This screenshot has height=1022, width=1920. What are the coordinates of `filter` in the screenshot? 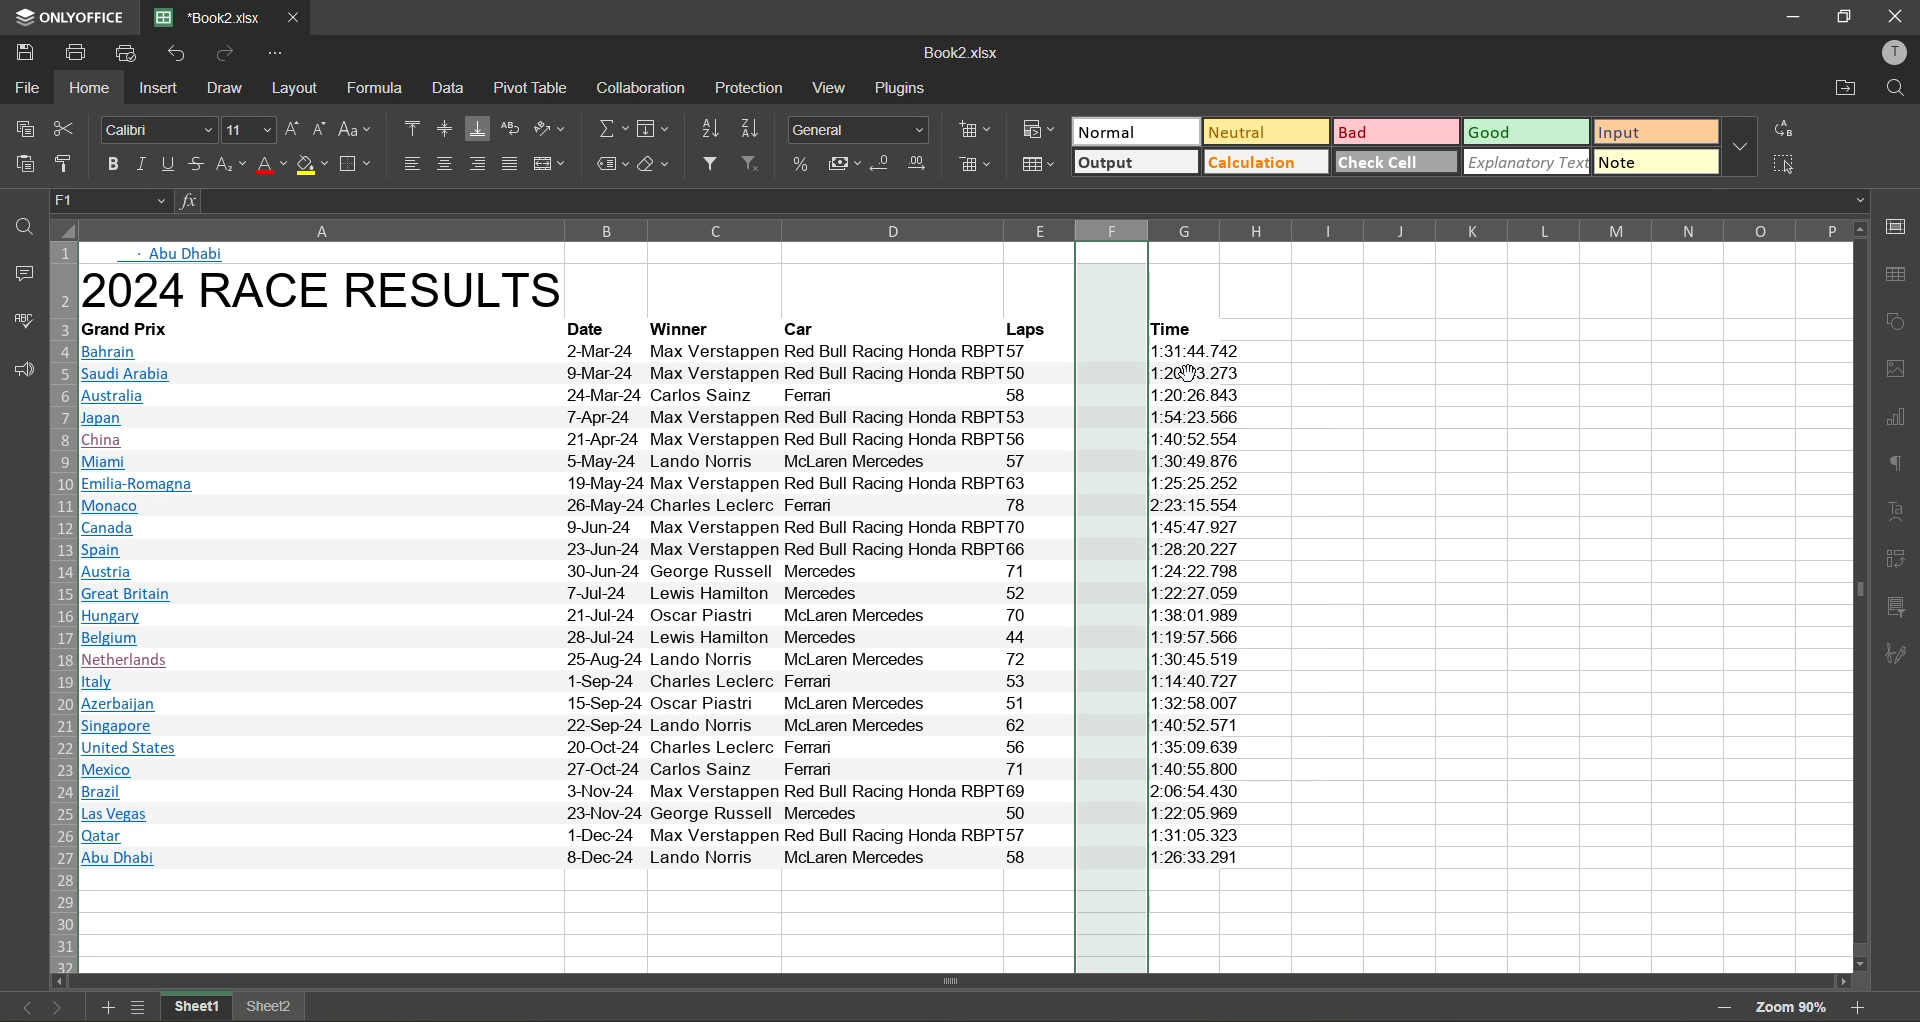 It's located at (707, 164).